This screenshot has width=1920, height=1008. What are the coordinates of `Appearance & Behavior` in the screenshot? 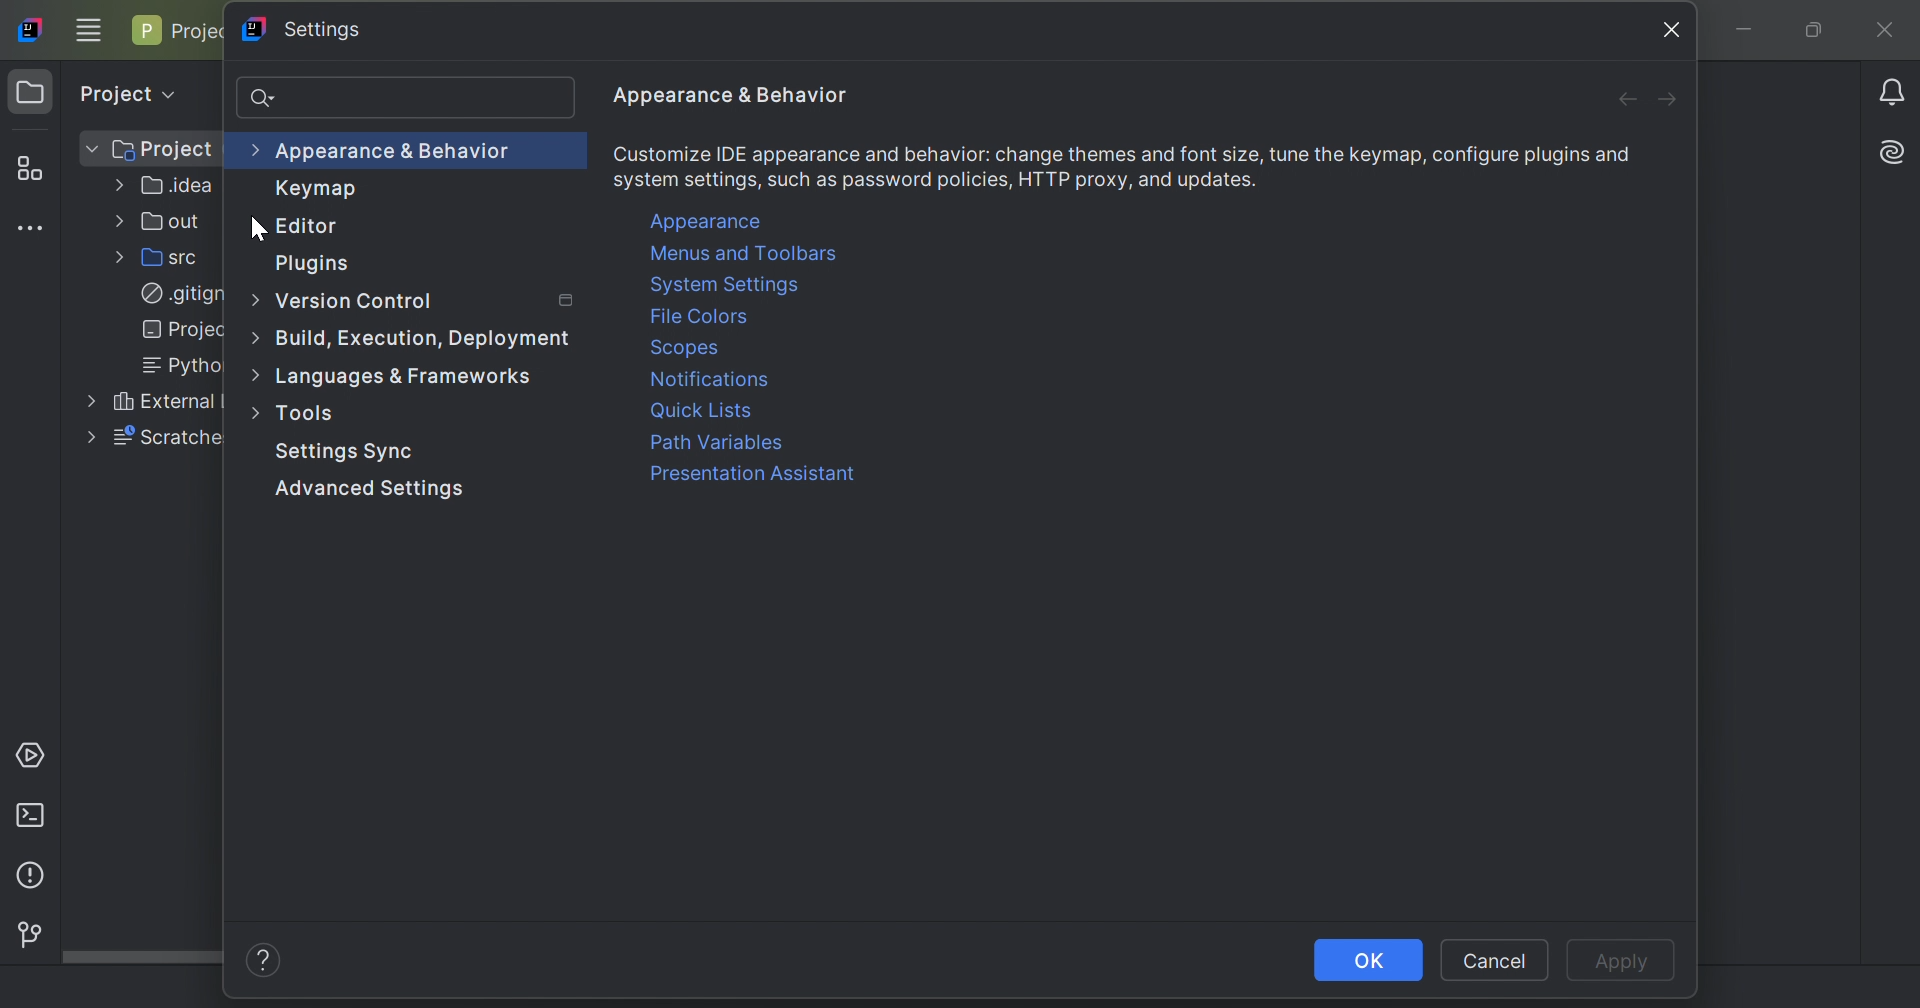 It's located at (731, 96).